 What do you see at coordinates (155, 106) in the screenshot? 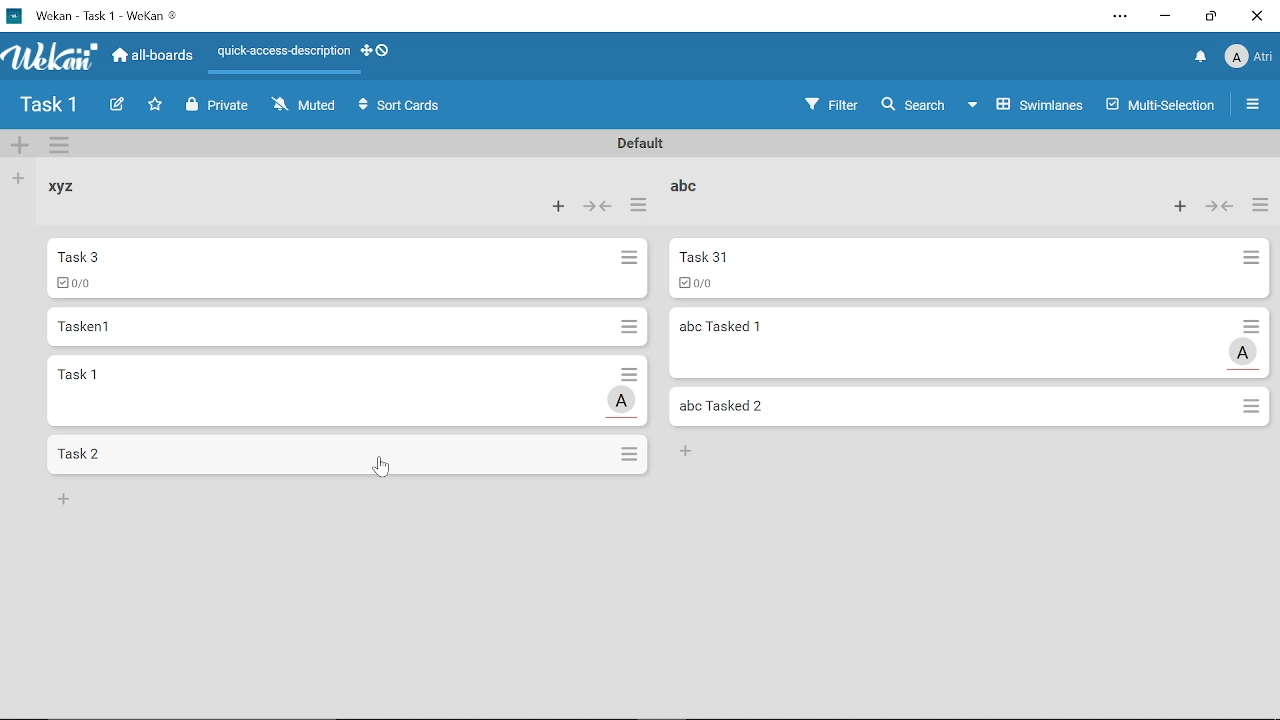
I see `Click here to star this board` at bounding box center [155, 106].